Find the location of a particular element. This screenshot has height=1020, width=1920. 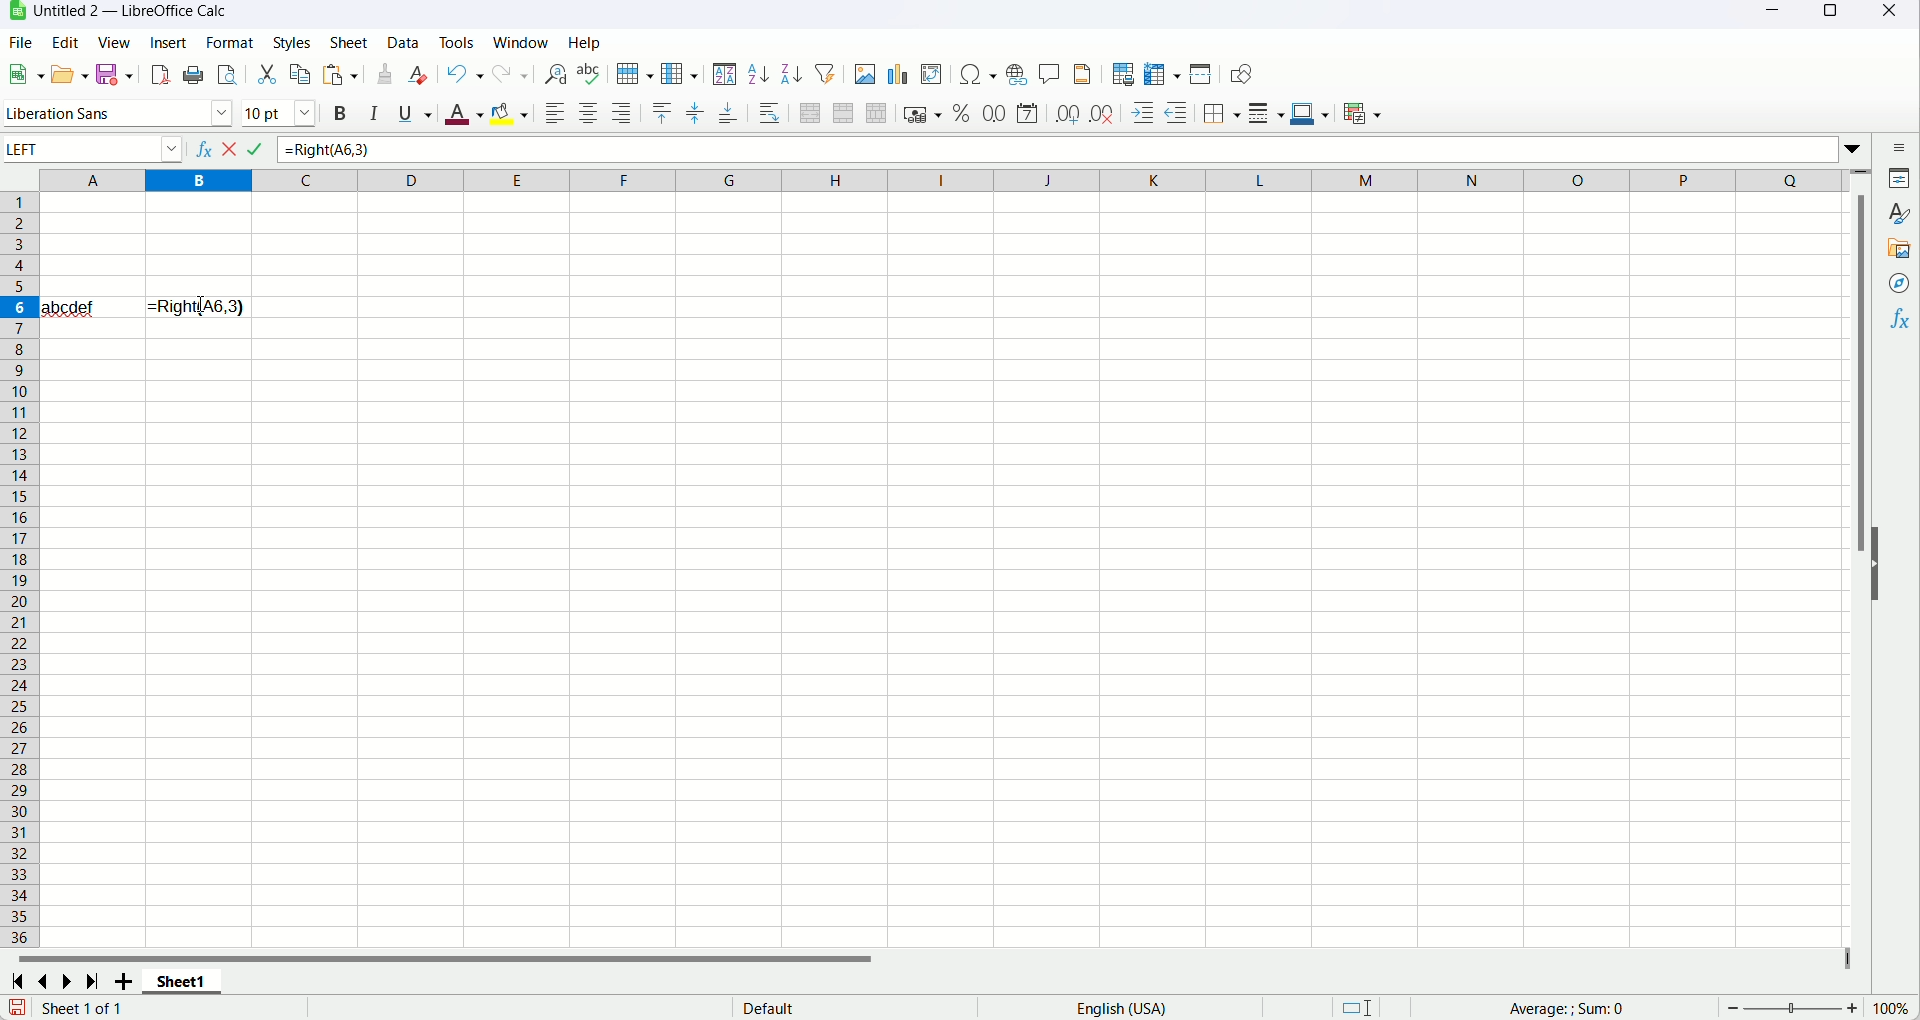

gallery is located at coordinates (1901, 250).